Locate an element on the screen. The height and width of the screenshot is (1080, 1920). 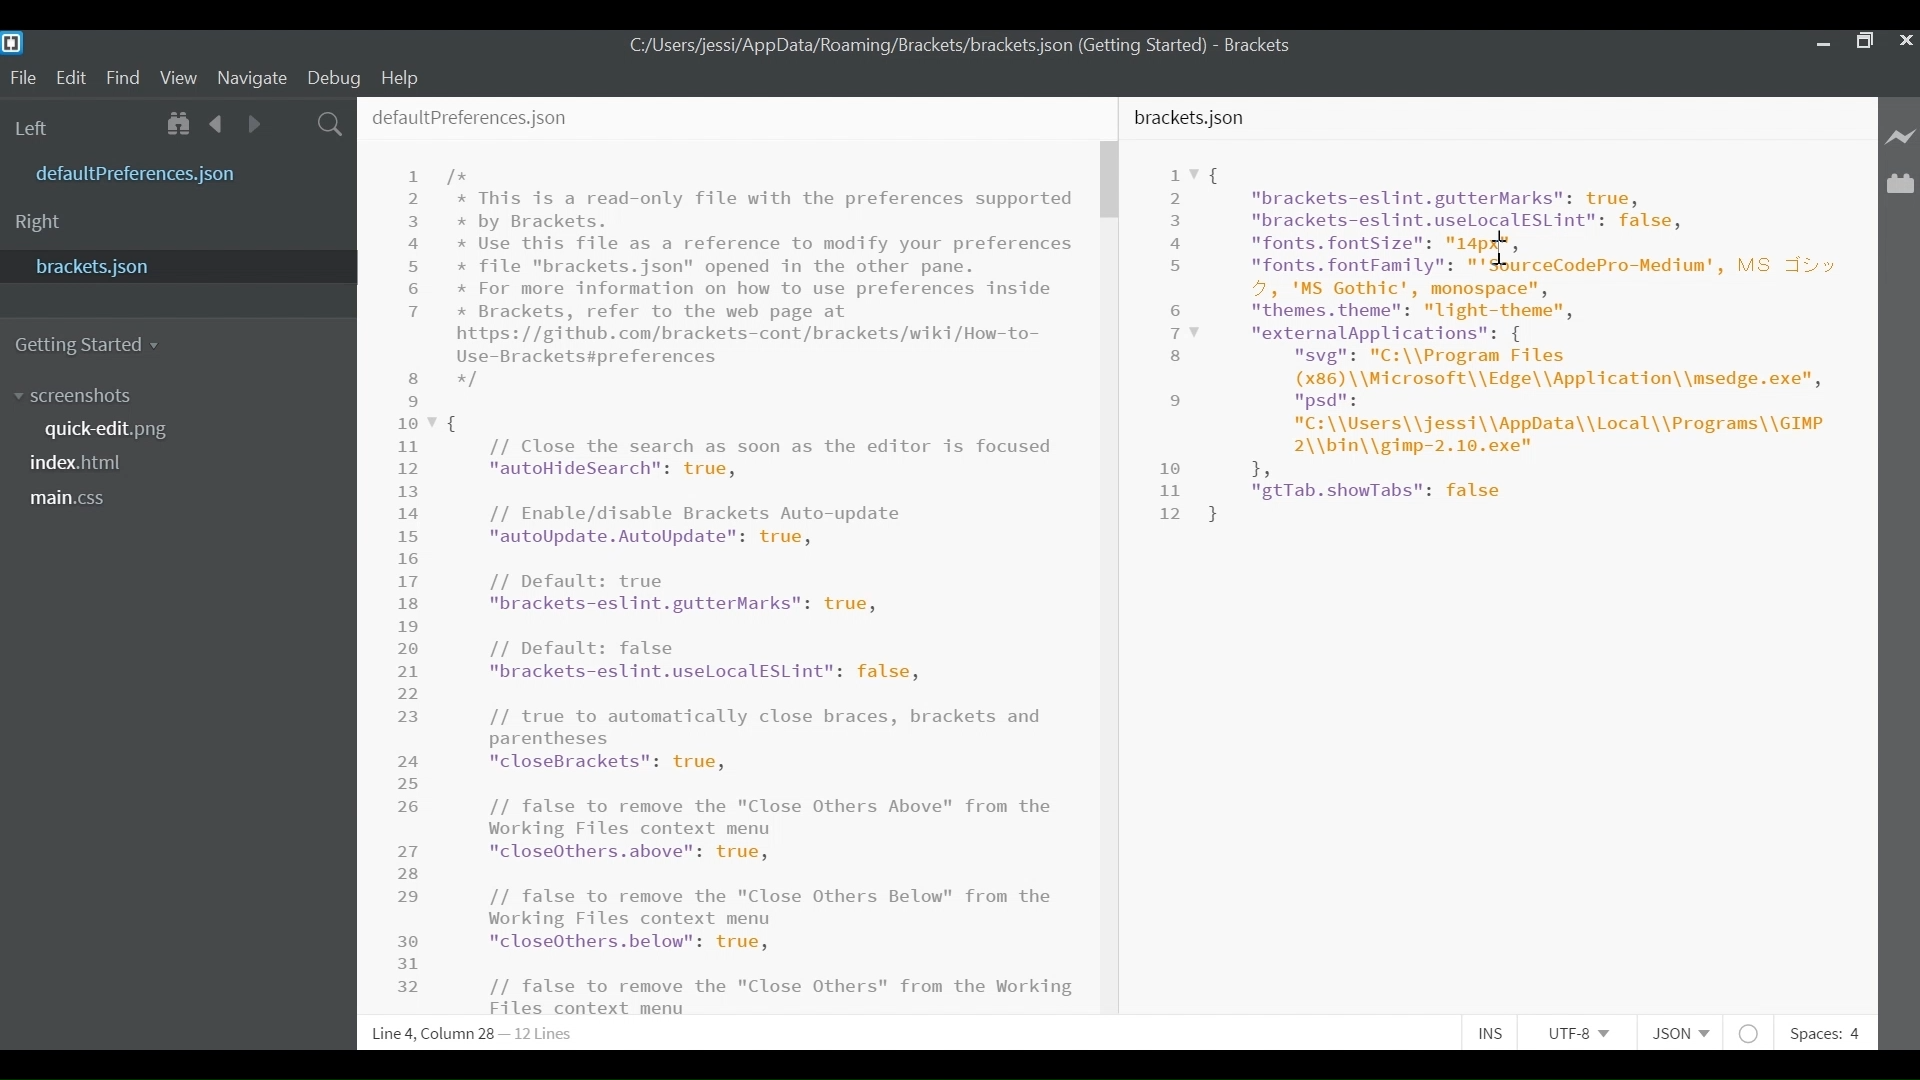
View is located at coordinates (179, 77).